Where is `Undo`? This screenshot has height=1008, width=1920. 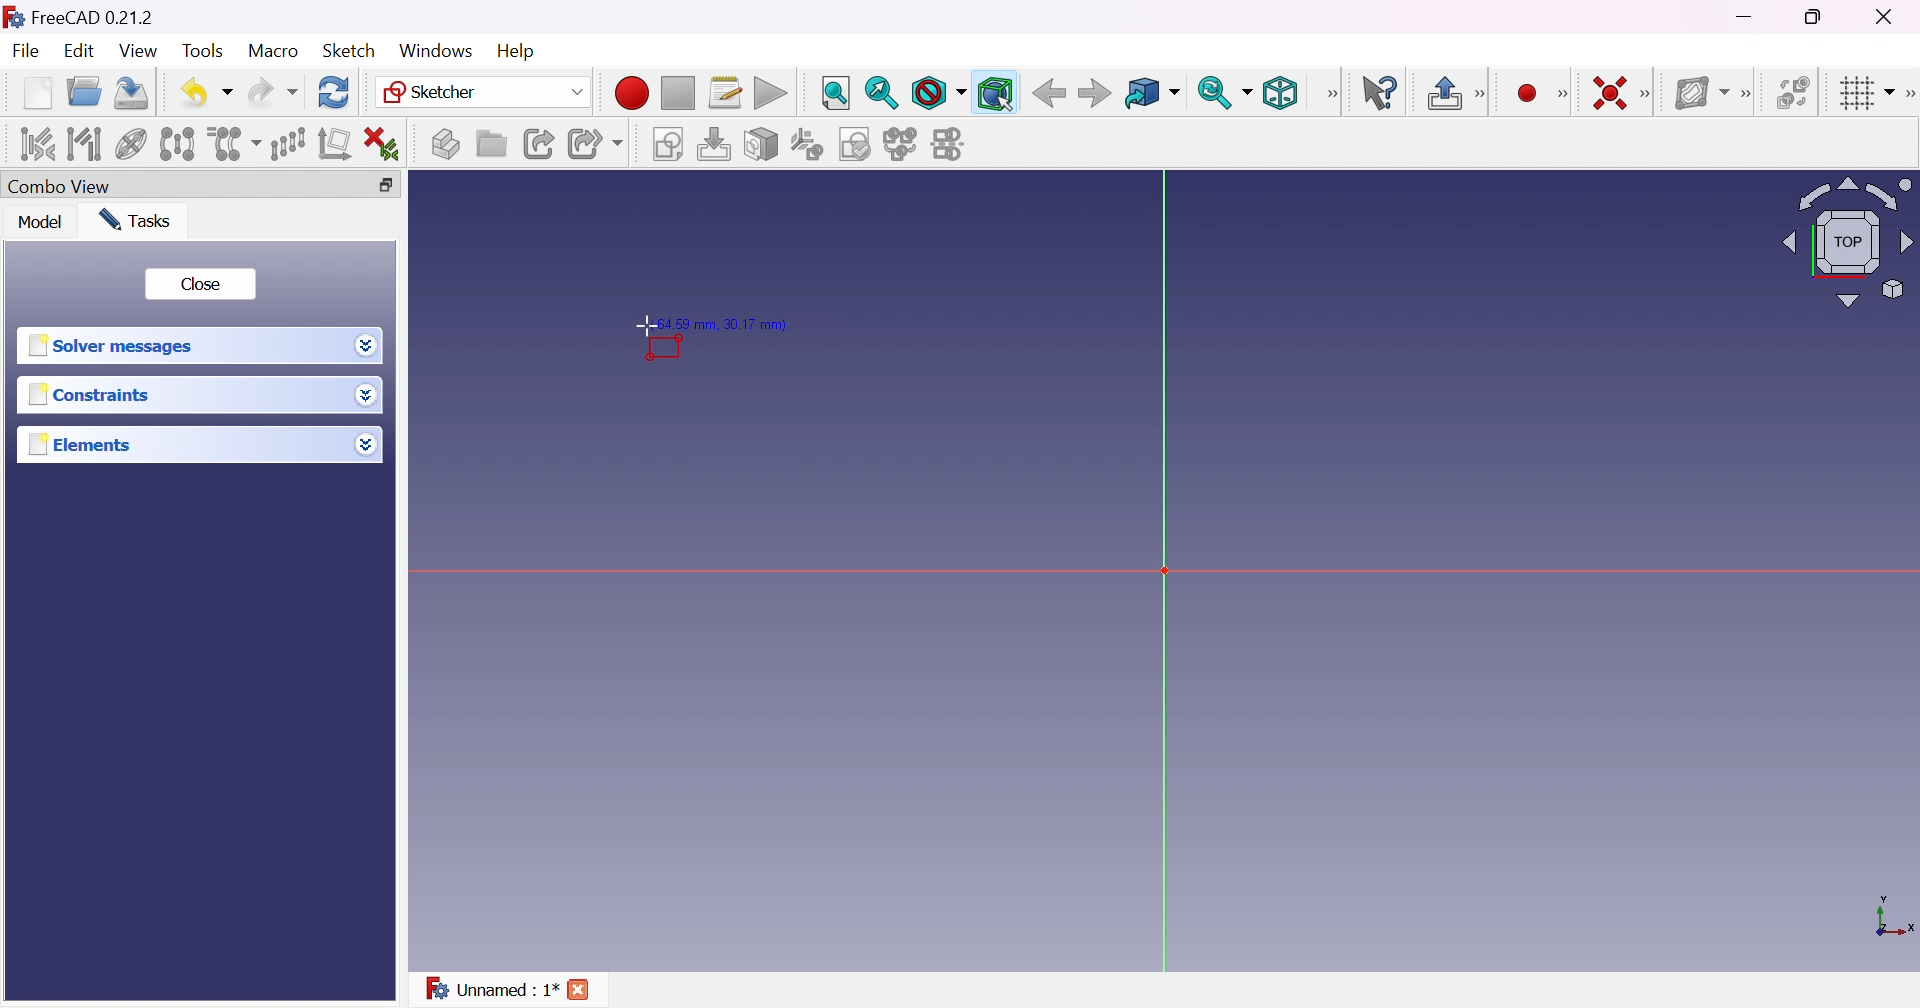 Undo is located at coordinates (207, 96).